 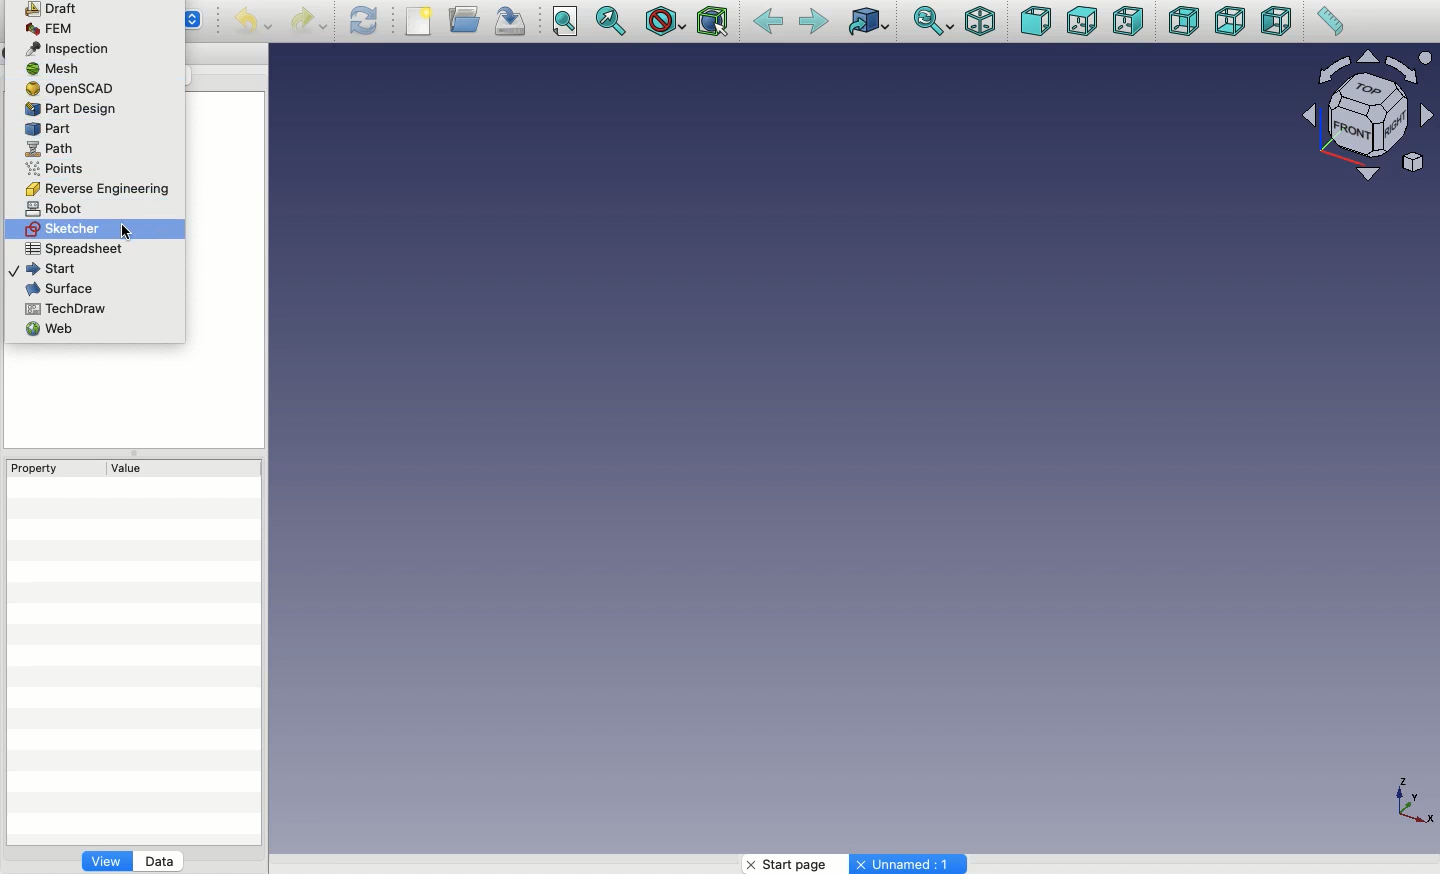 I want to click on Web, so click(x=58, y=329).